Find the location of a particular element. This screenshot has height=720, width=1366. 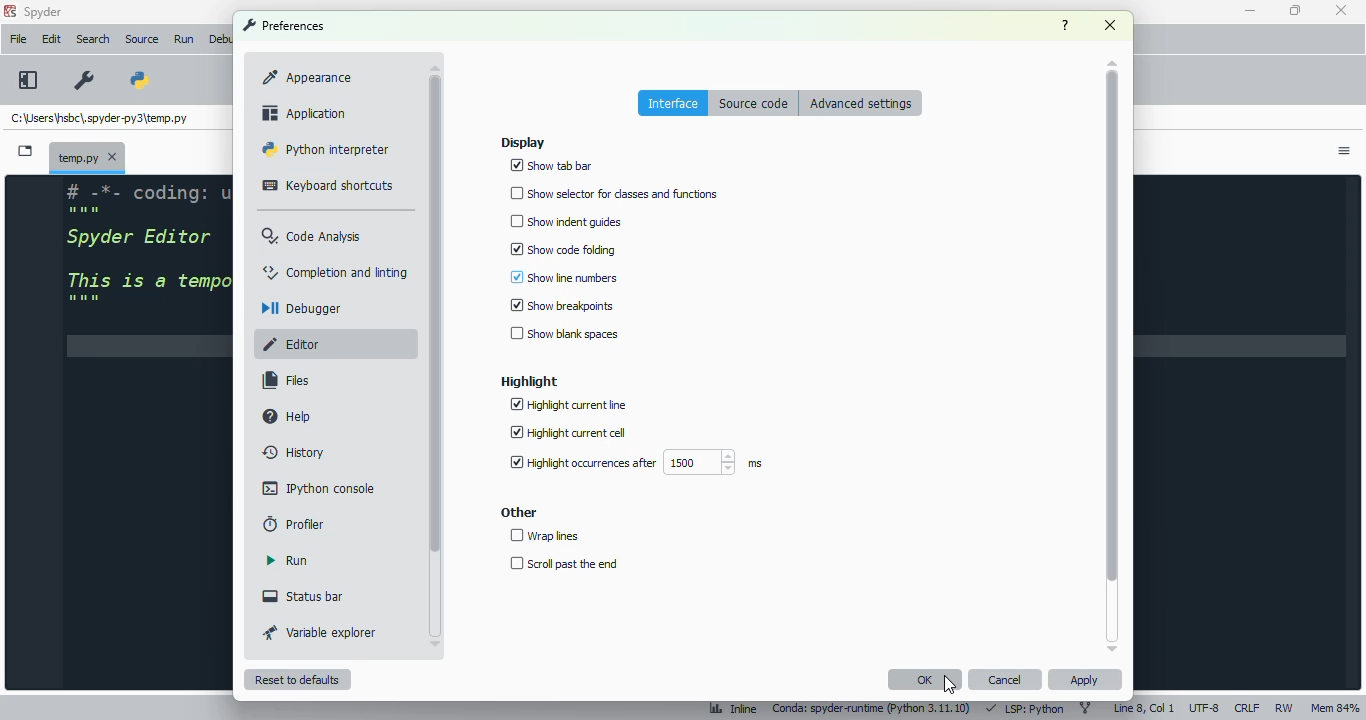

RW is located at coordinates (1285, 709).